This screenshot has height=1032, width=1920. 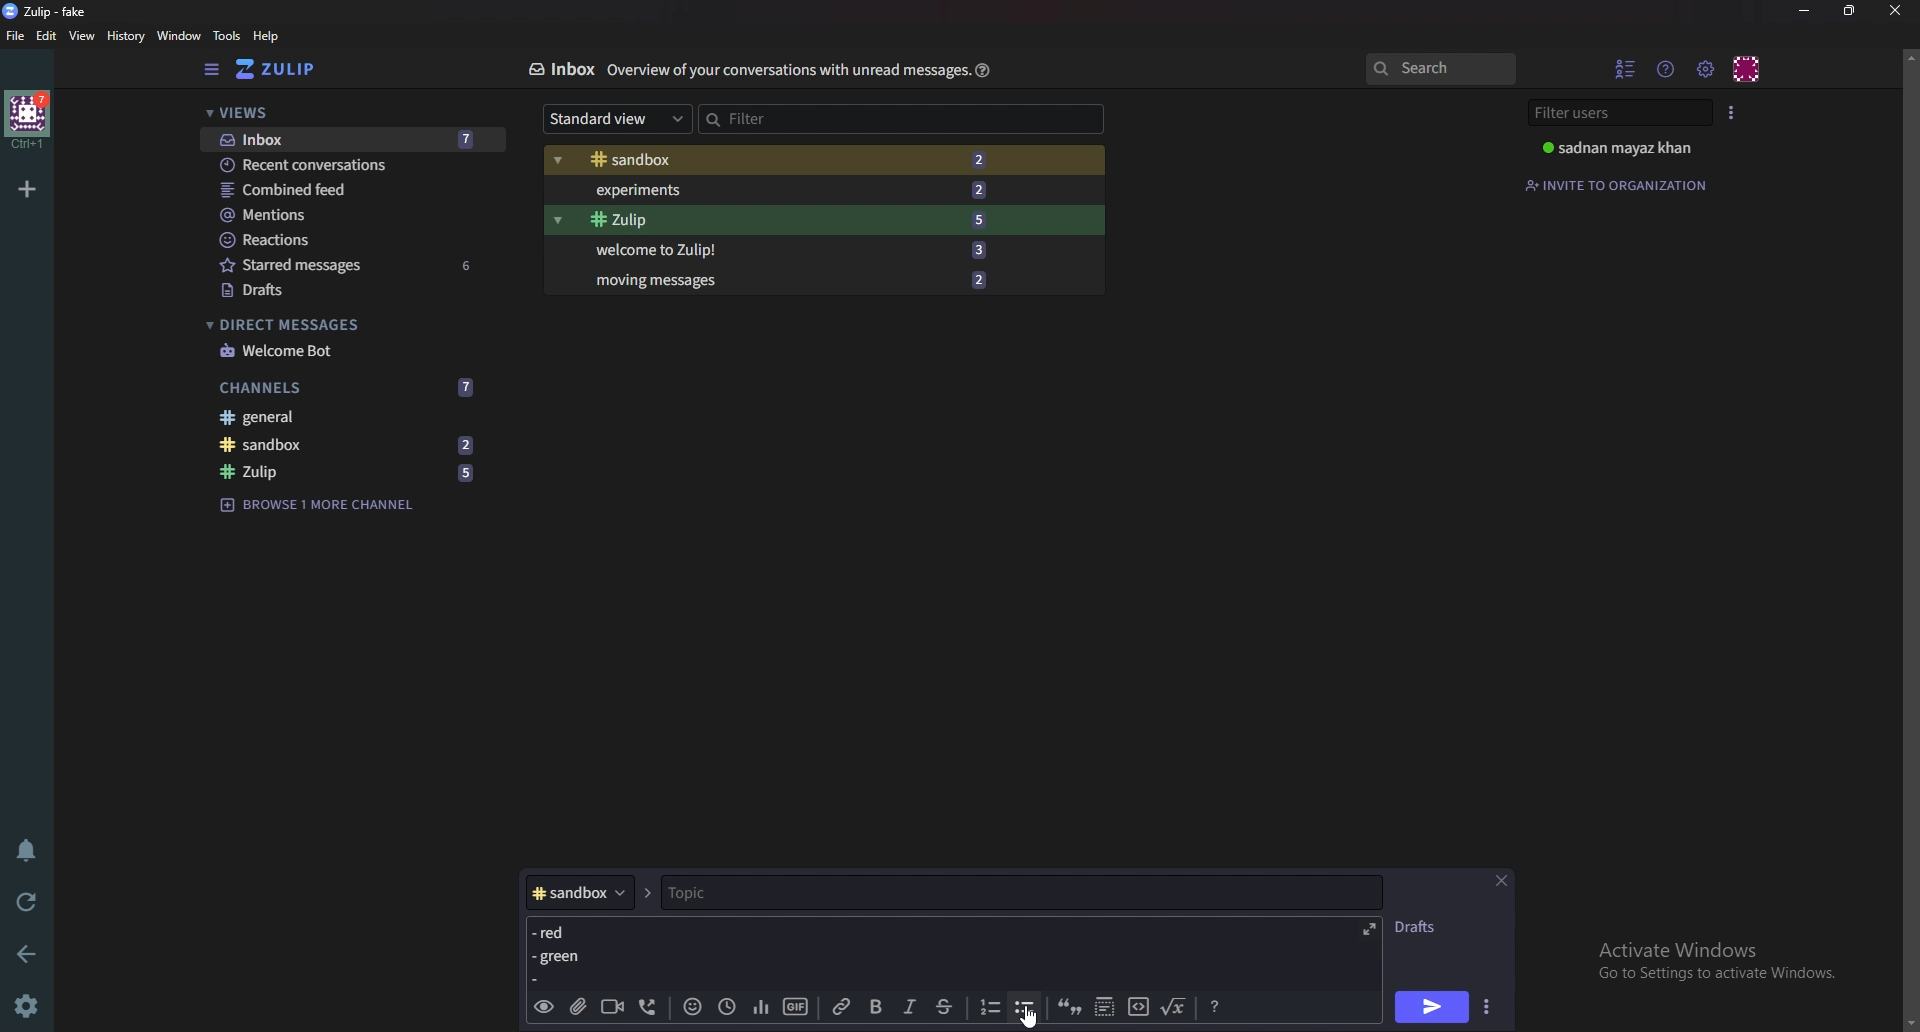 I want to click on Sandbox, so click(x=347, y=443).